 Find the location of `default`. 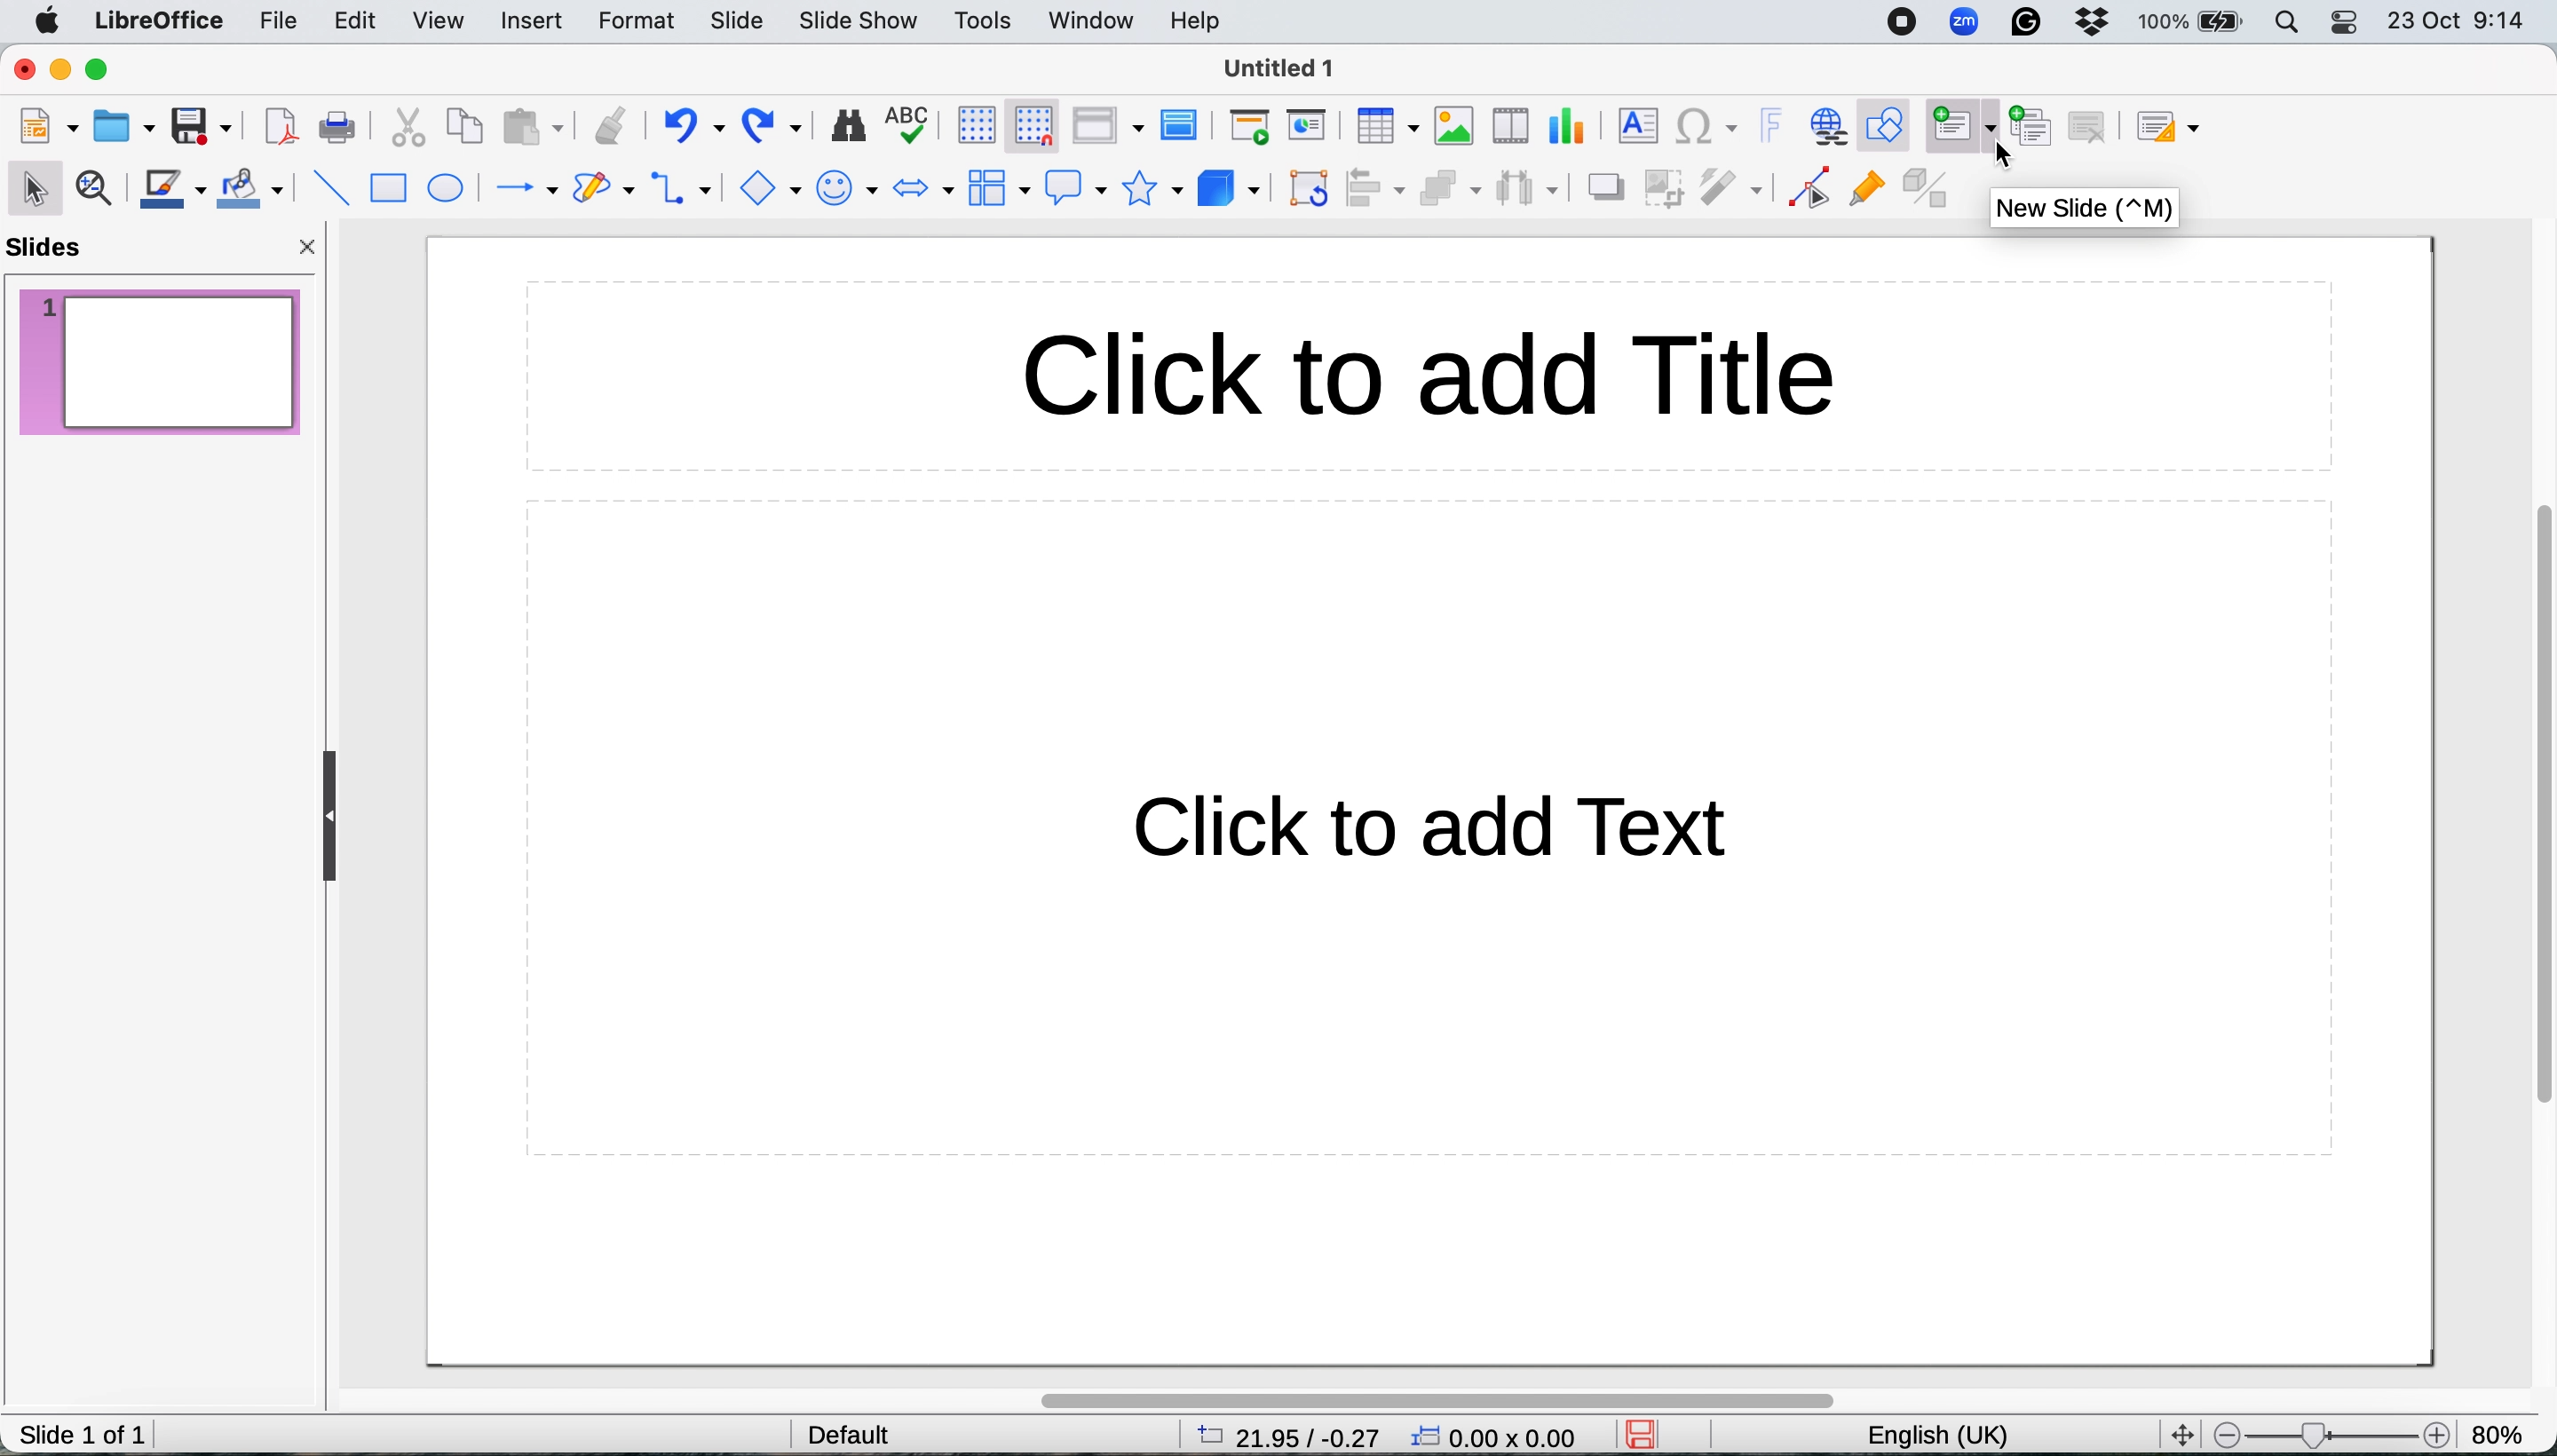

default is located at coordinates (835, 1431).